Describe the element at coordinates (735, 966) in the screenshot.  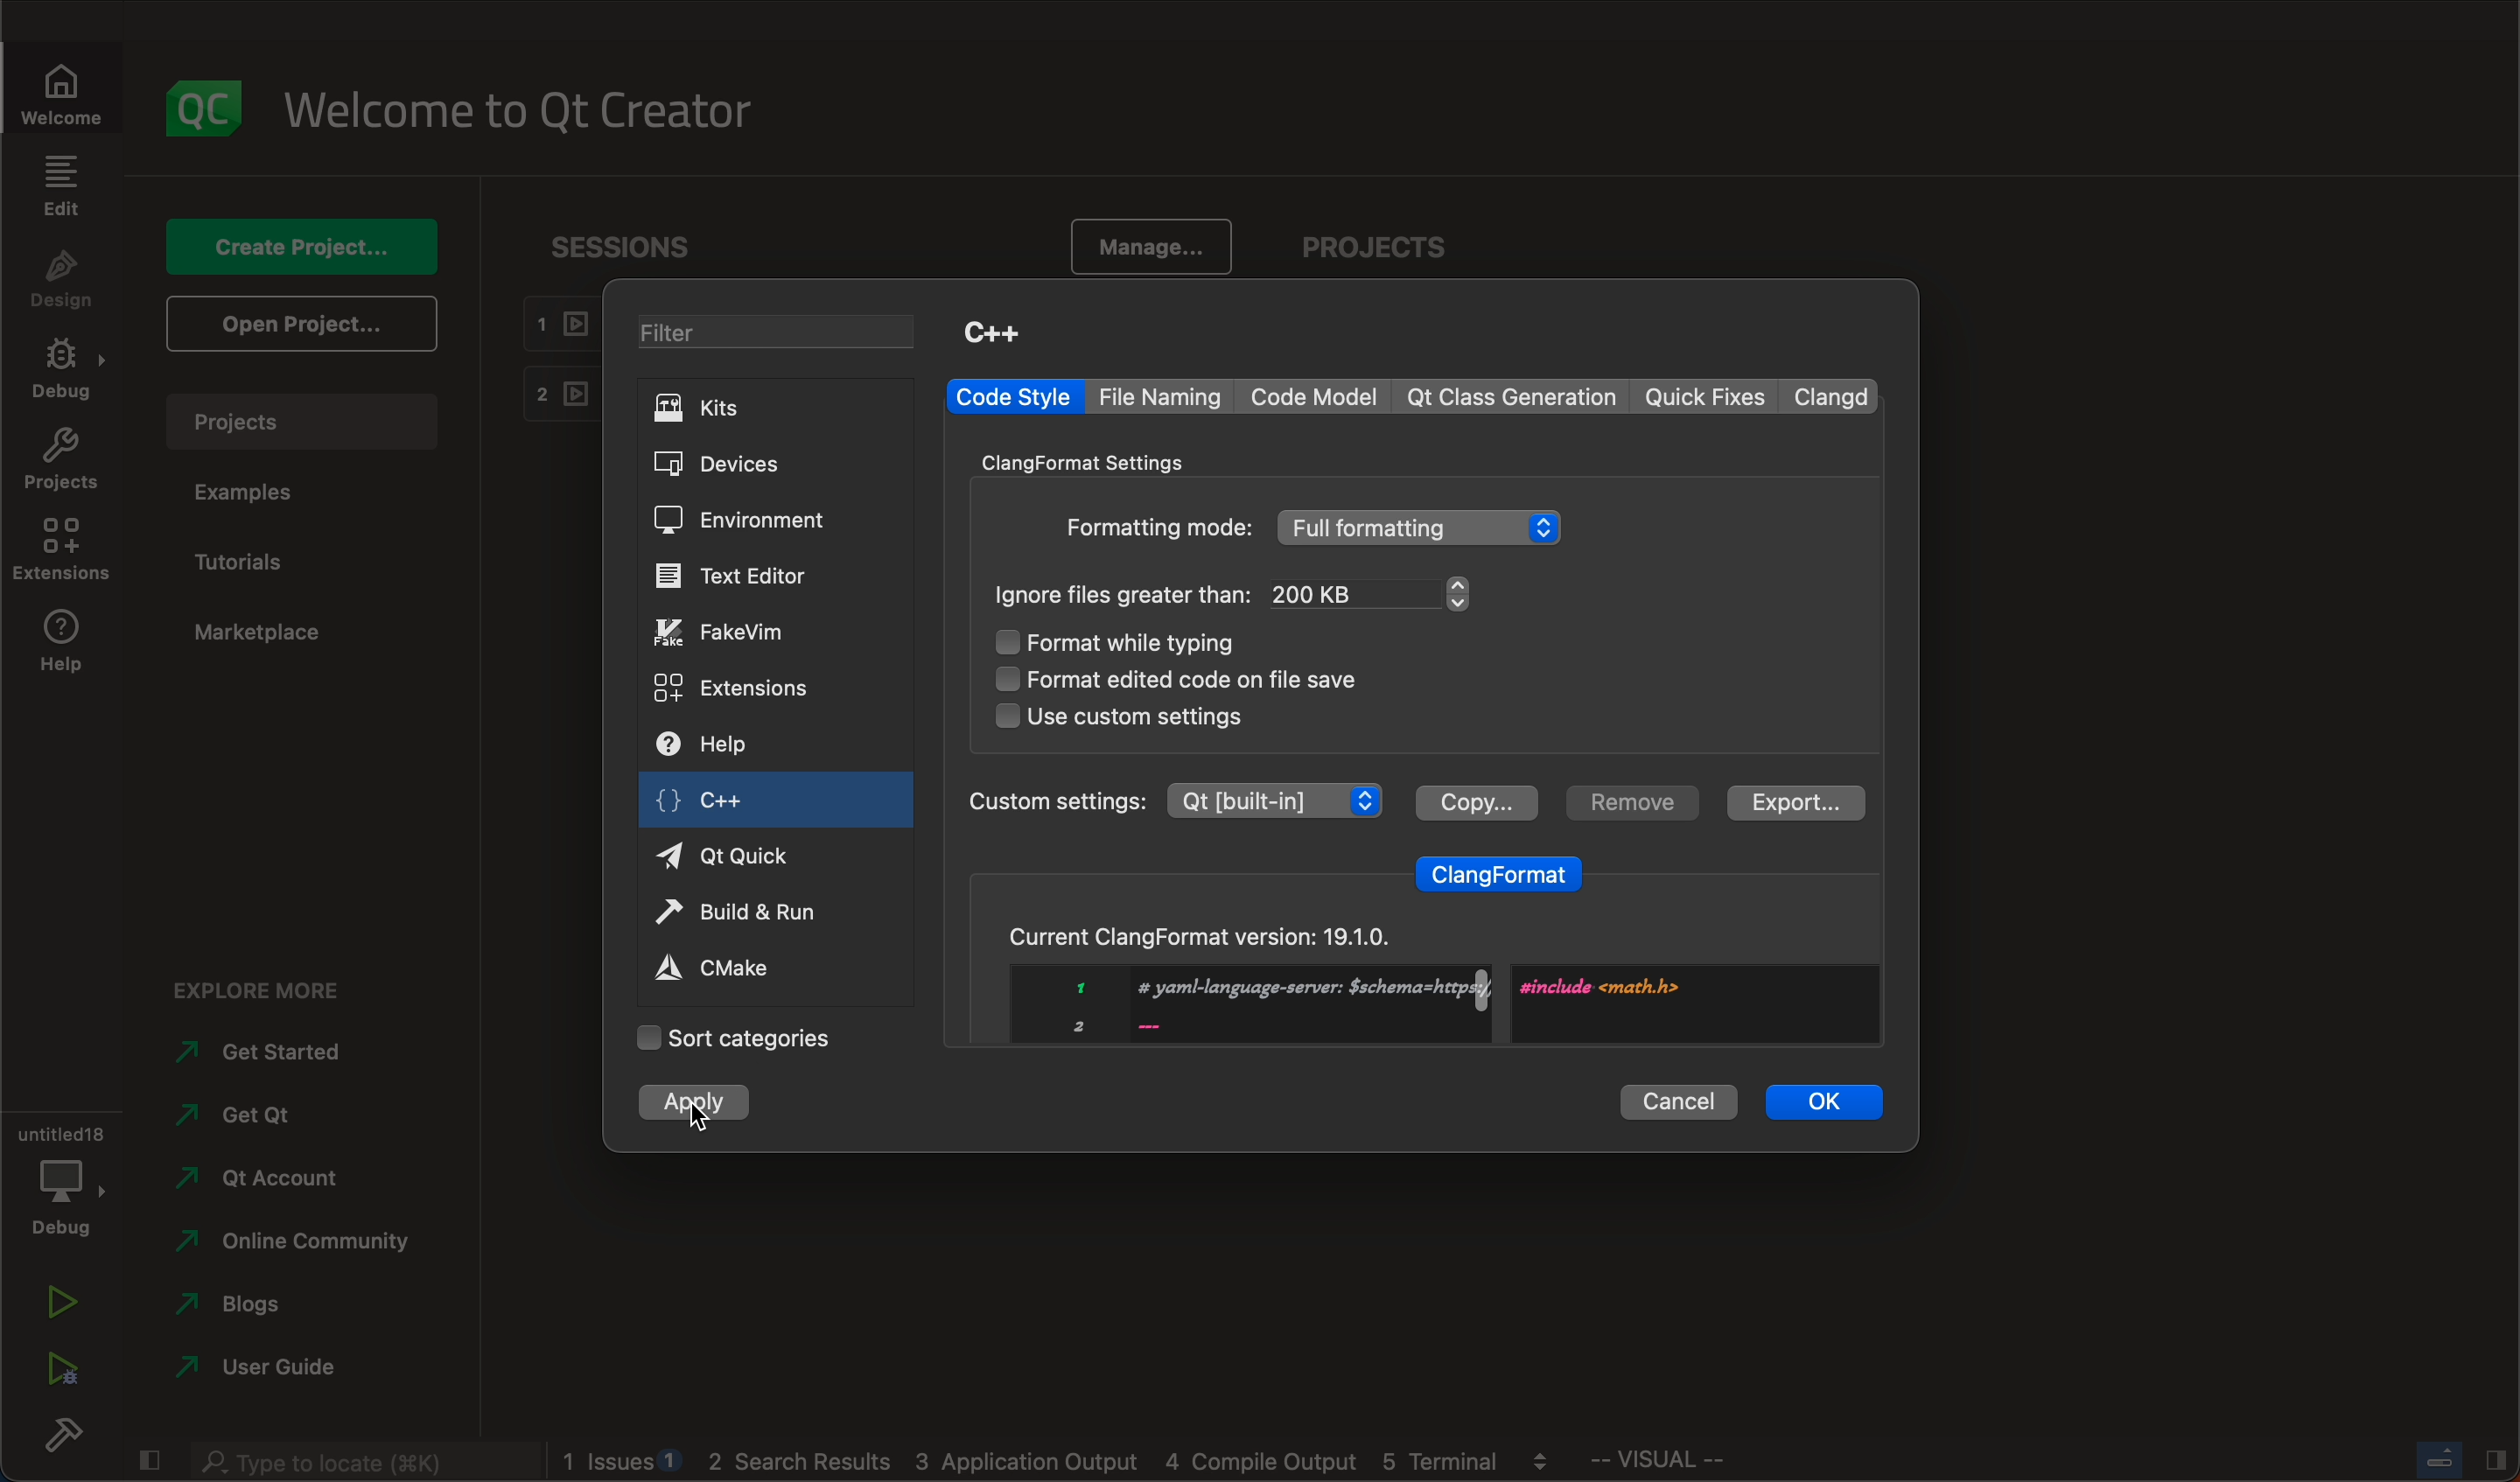
I see `cmake` at that location.